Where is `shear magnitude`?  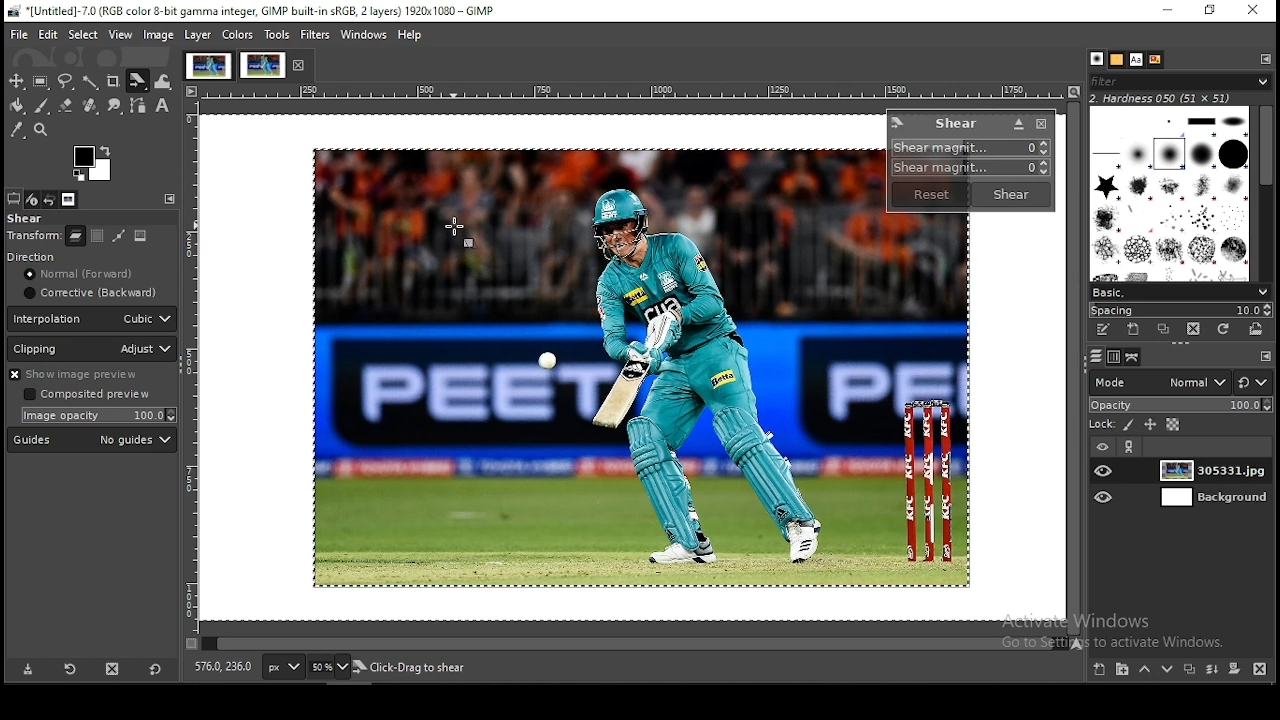 shear magnitude is located at coordinates (973, 148).